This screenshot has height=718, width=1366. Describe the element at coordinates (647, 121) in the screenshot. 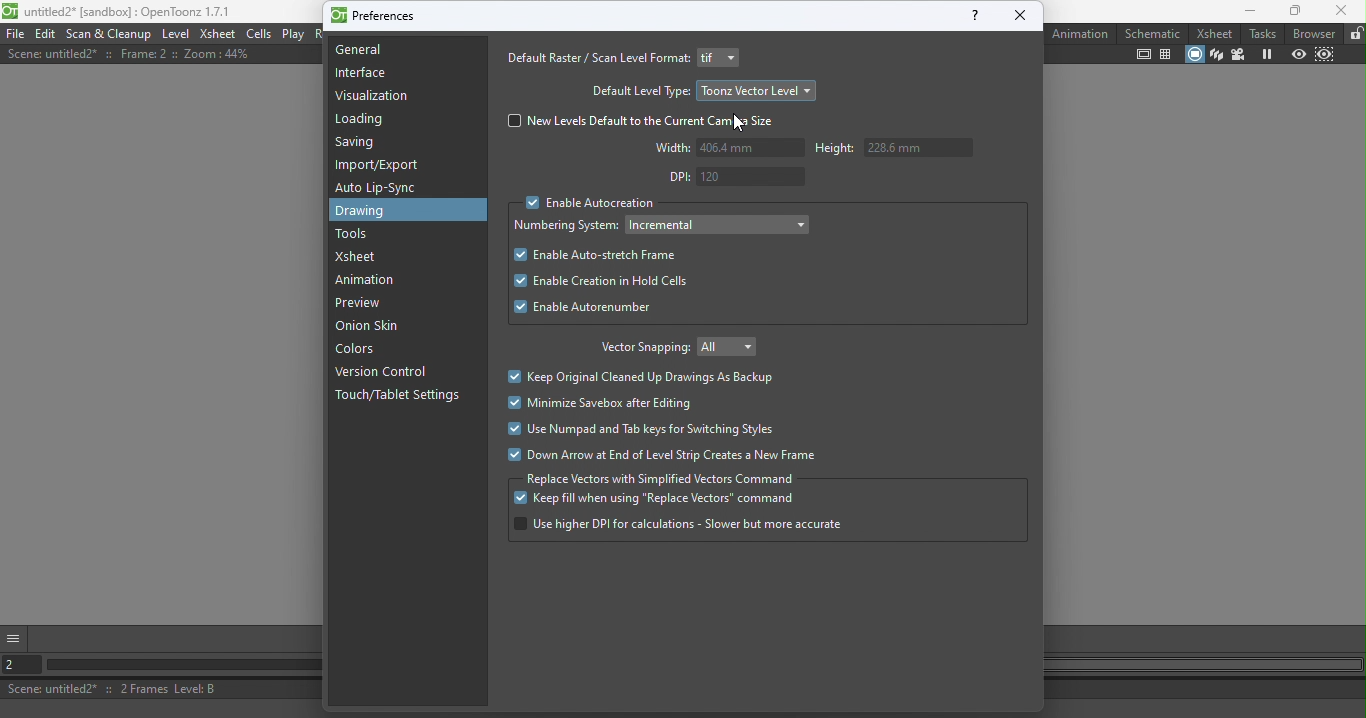

I see `New levels default to the current camera size` at that location.